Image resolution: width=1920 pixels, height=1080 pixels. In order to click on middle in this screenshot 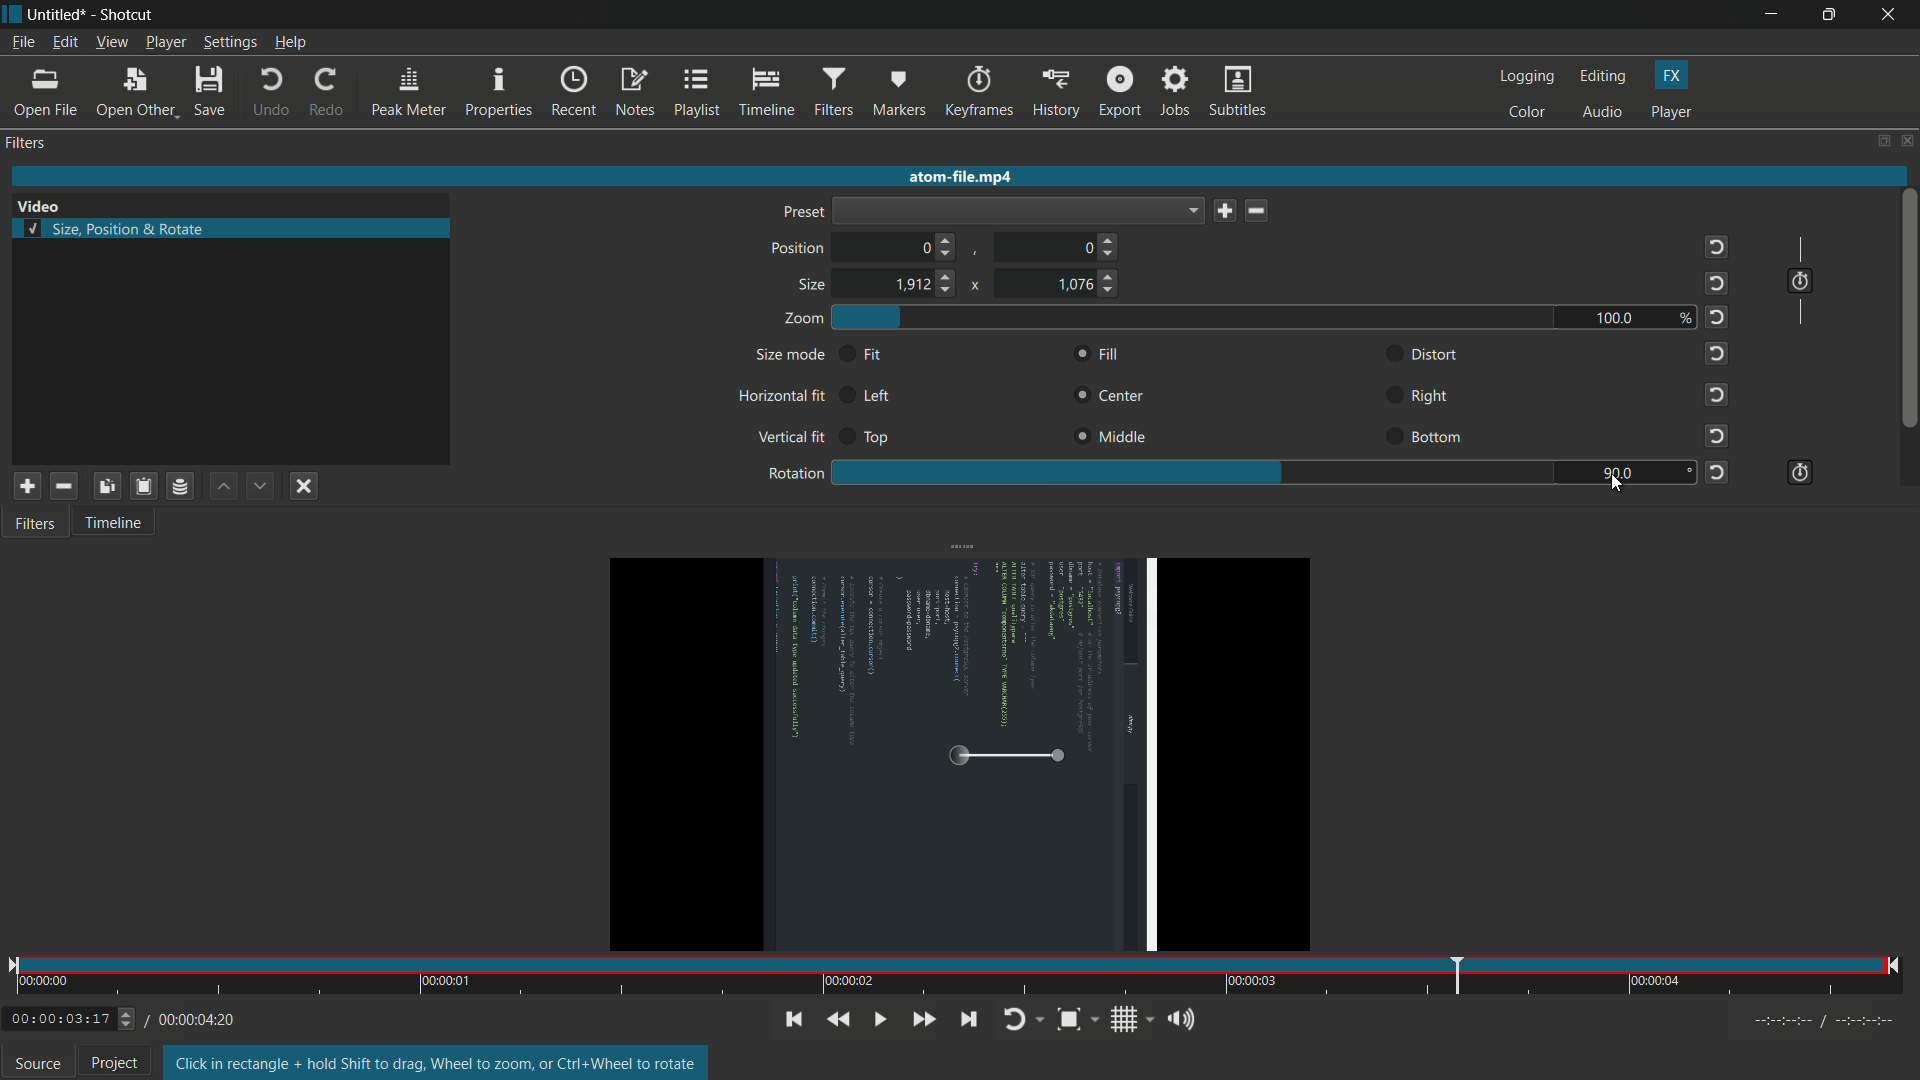, I will do `click(1115, 435)`.